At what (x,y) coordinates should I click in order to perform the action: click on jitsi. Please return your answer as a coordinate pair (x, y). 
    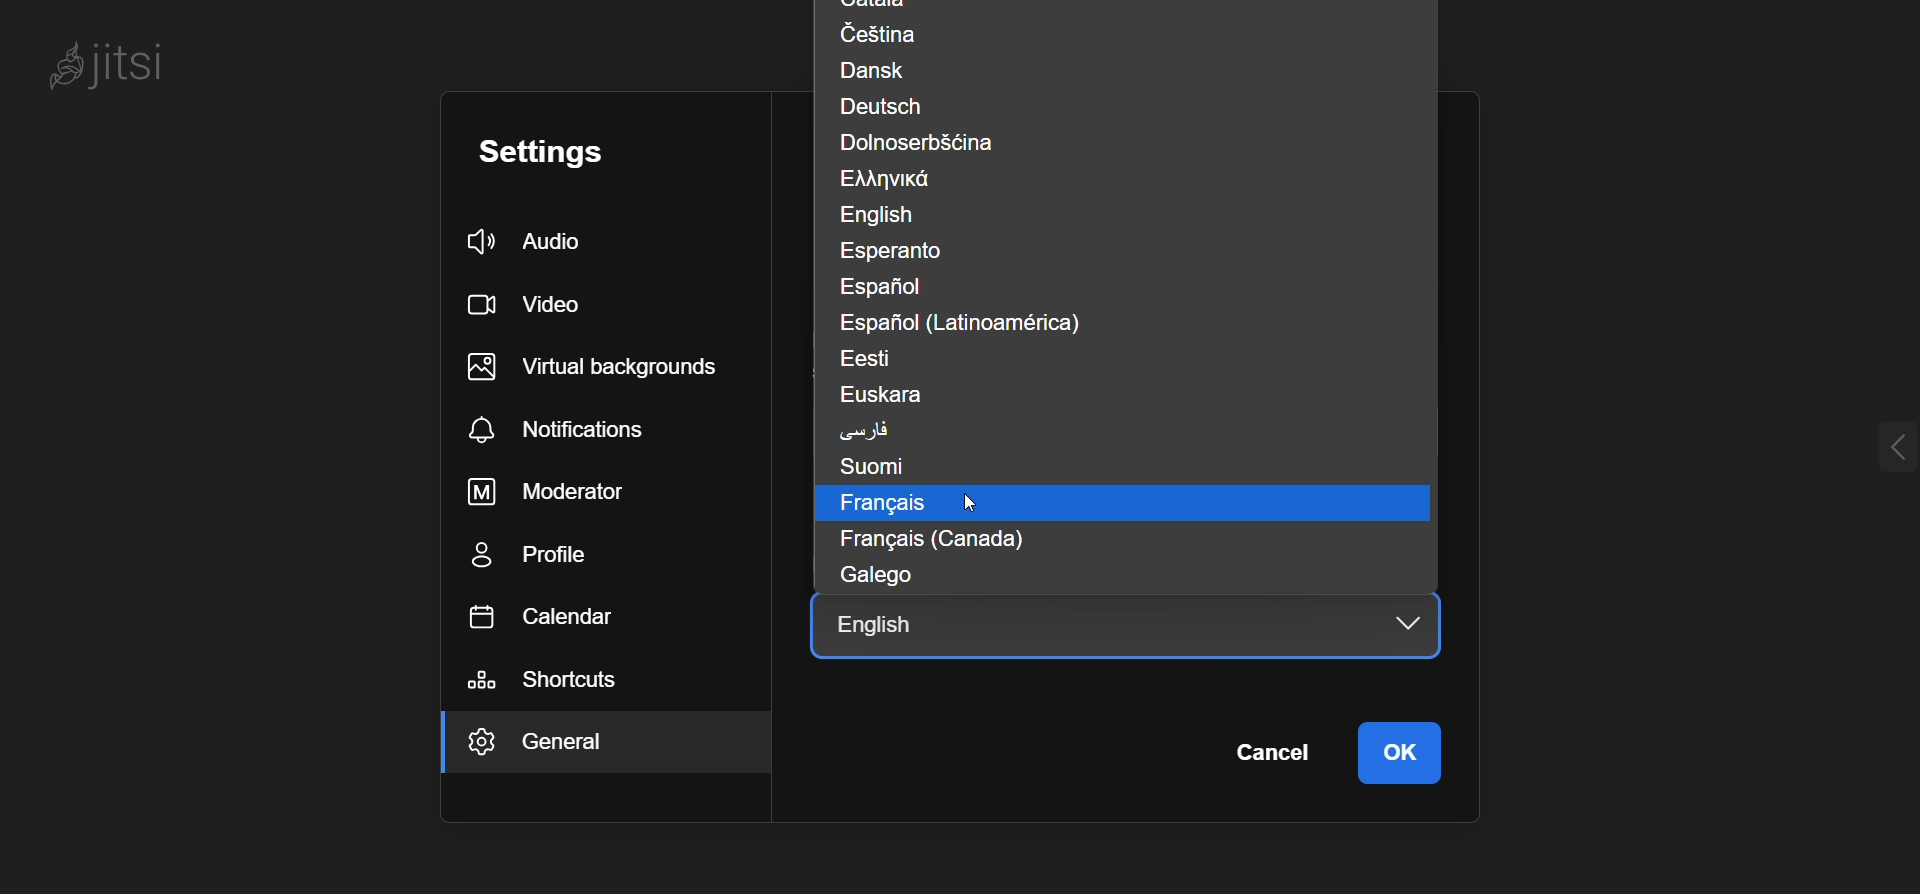
    Looking at the image, I should click on (140, 72).